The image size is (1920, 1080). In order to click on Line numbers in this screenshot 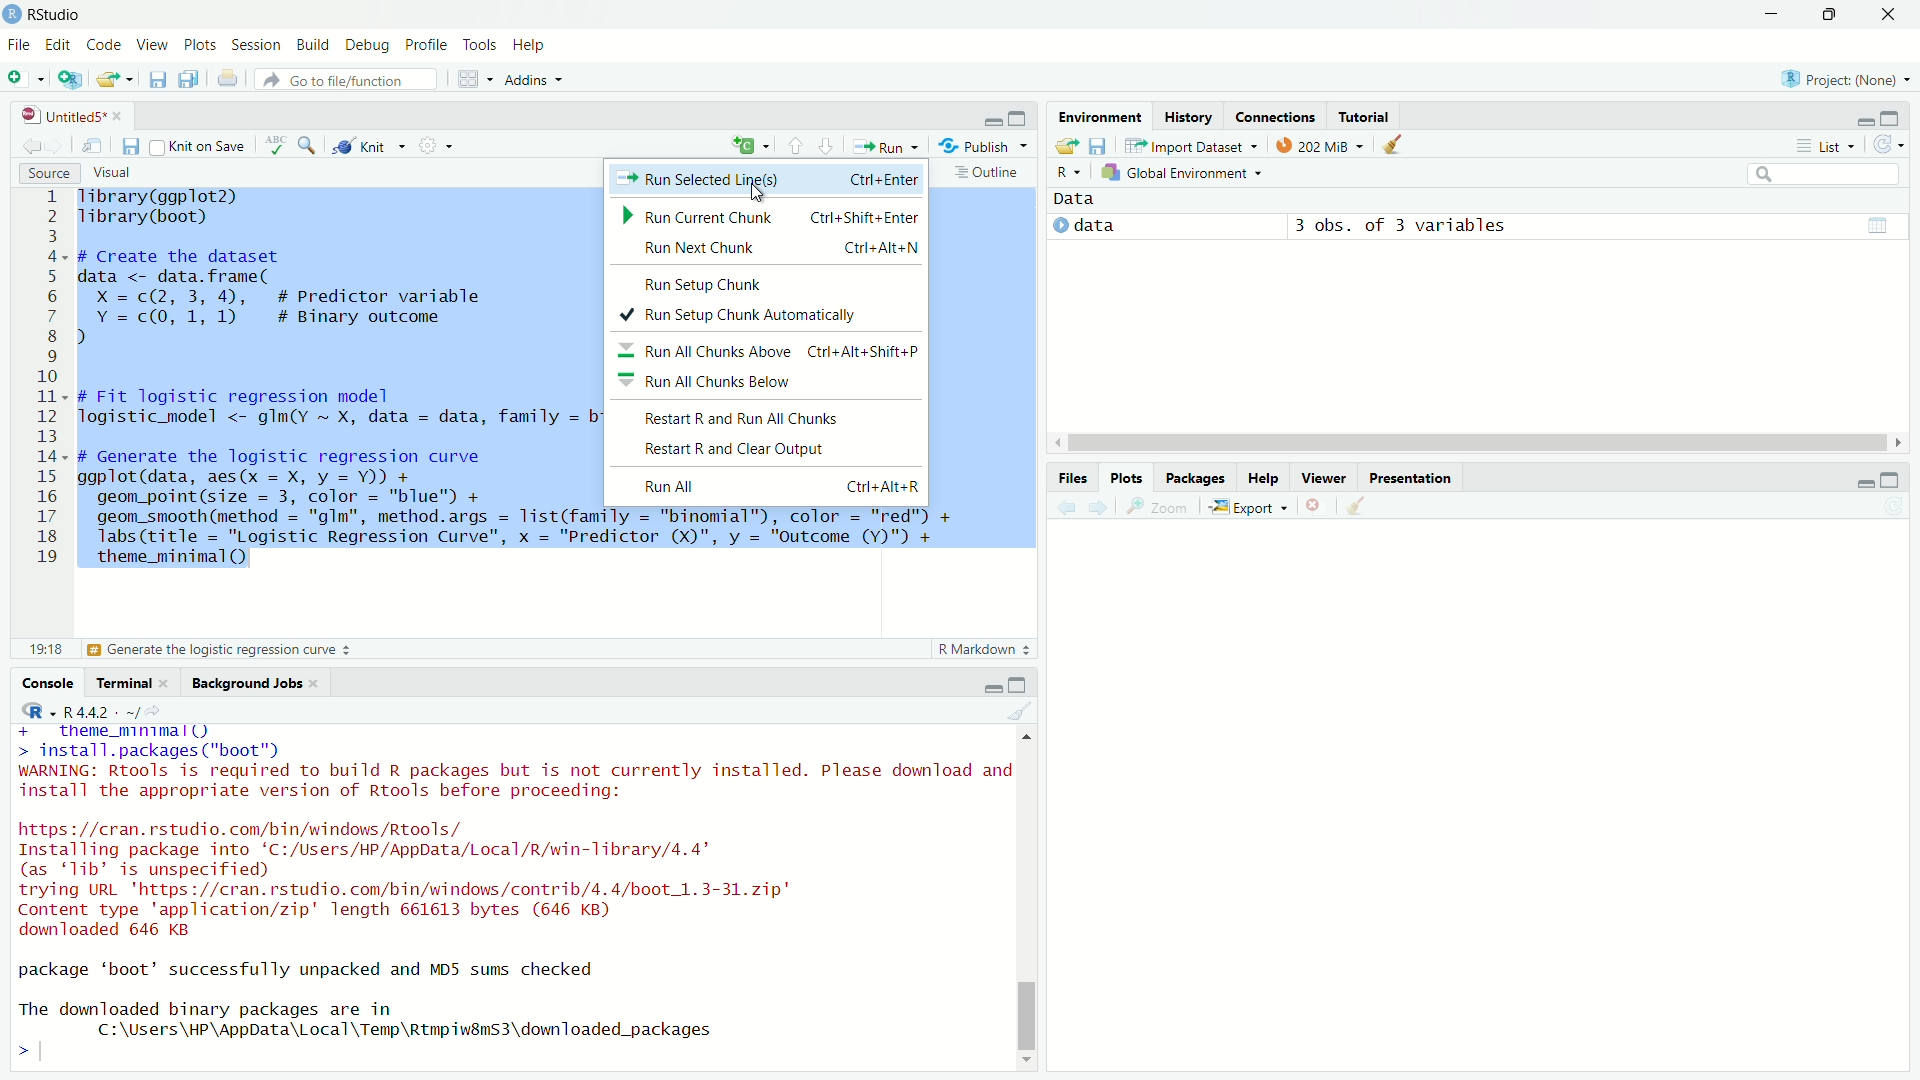, I will do `click(42, 383)`.